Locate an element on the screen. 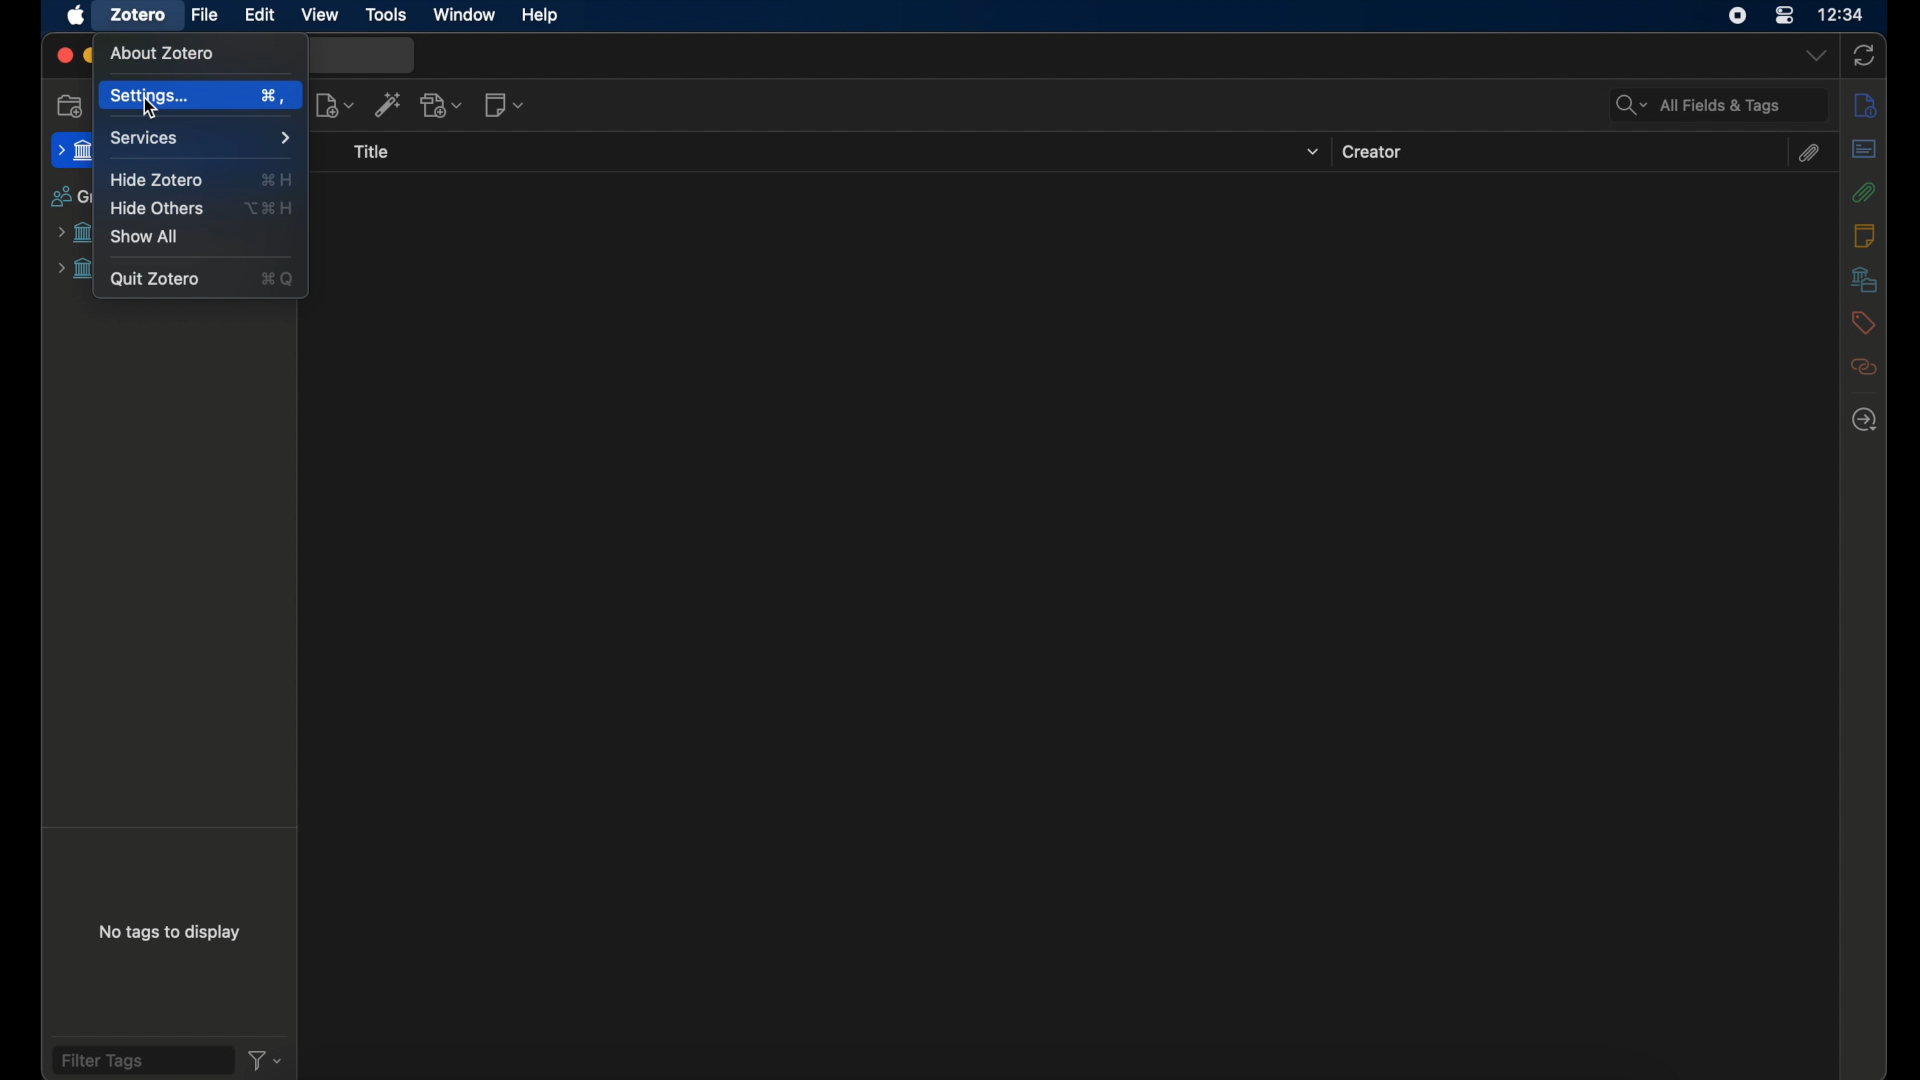 The image size is (1920, 1080). group library is located at coordinates (75, 270).